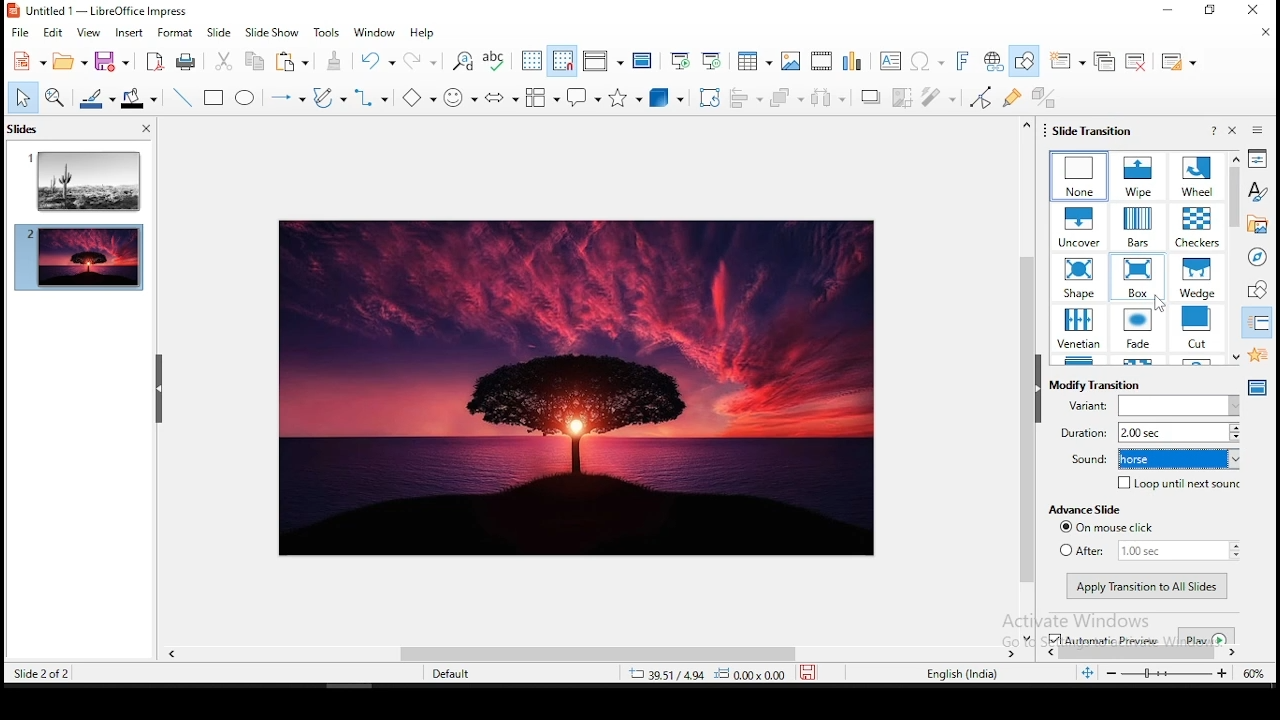  Describe the element at coordinates (30, 61) in the screenshot. I see `new` at that location.